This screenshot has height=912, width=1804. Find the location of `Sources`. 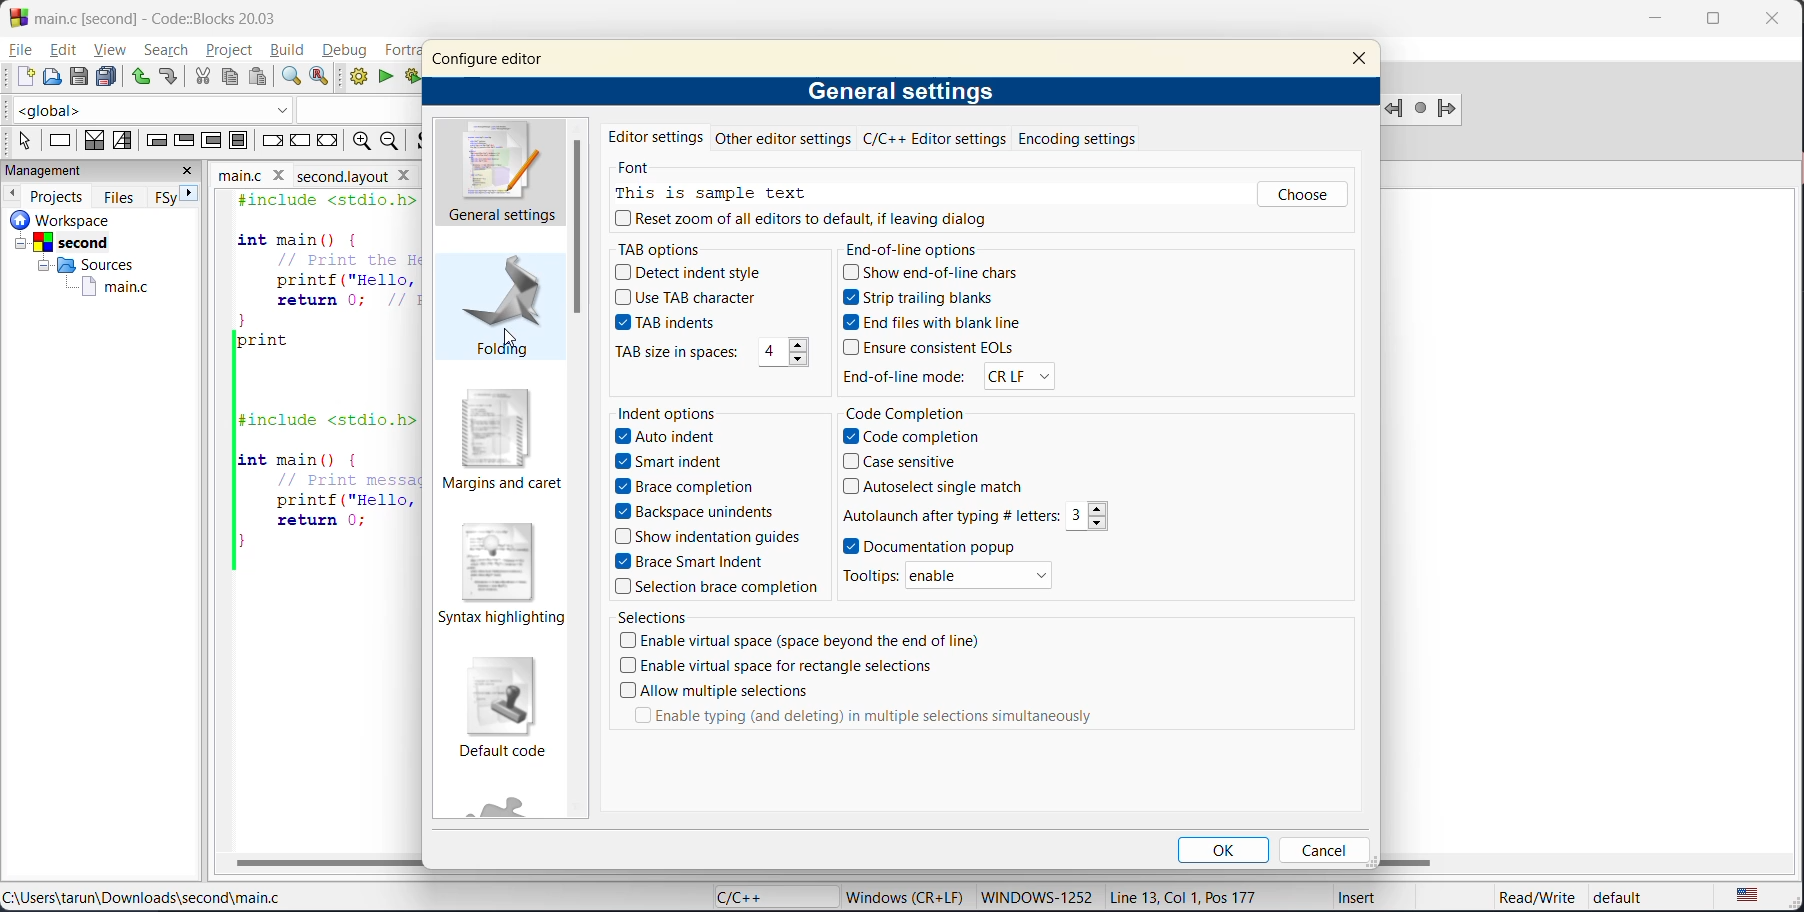

Sources is located at coordinates (81, 265).